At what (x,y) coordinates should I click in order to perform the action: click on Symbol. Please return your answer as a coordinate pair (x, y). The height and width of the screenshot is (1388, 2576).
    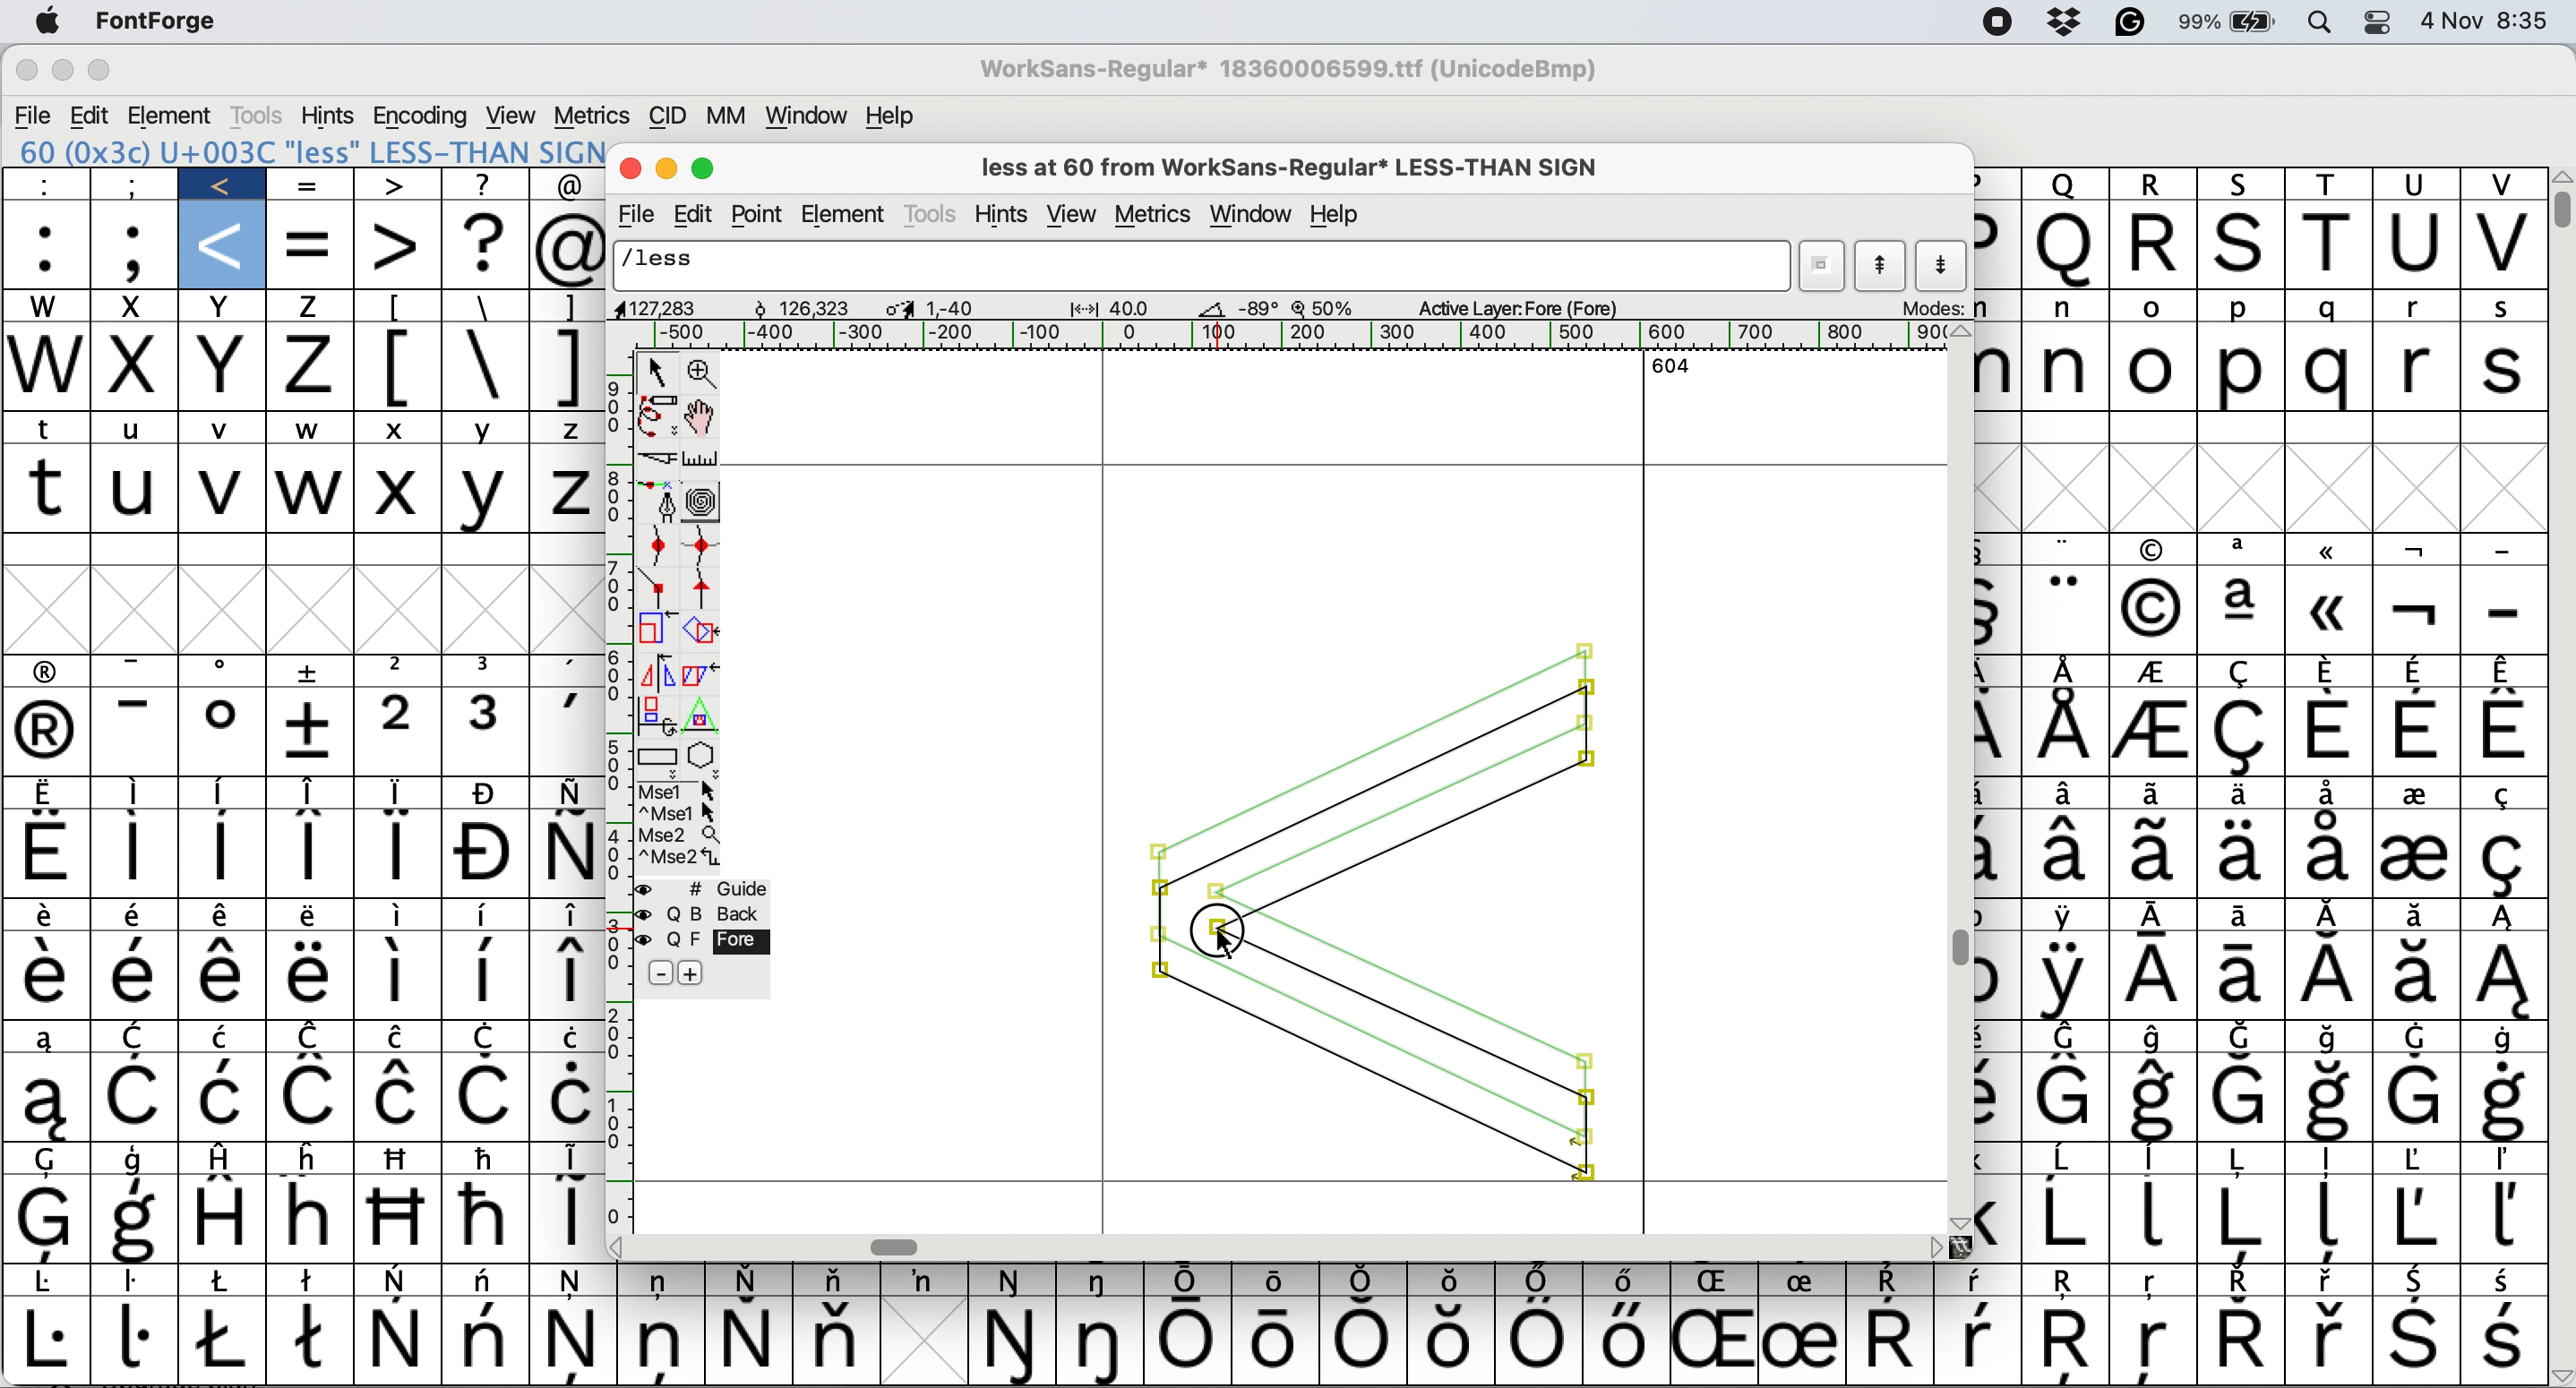
    Looking at the image, I should click on (2416, 612).